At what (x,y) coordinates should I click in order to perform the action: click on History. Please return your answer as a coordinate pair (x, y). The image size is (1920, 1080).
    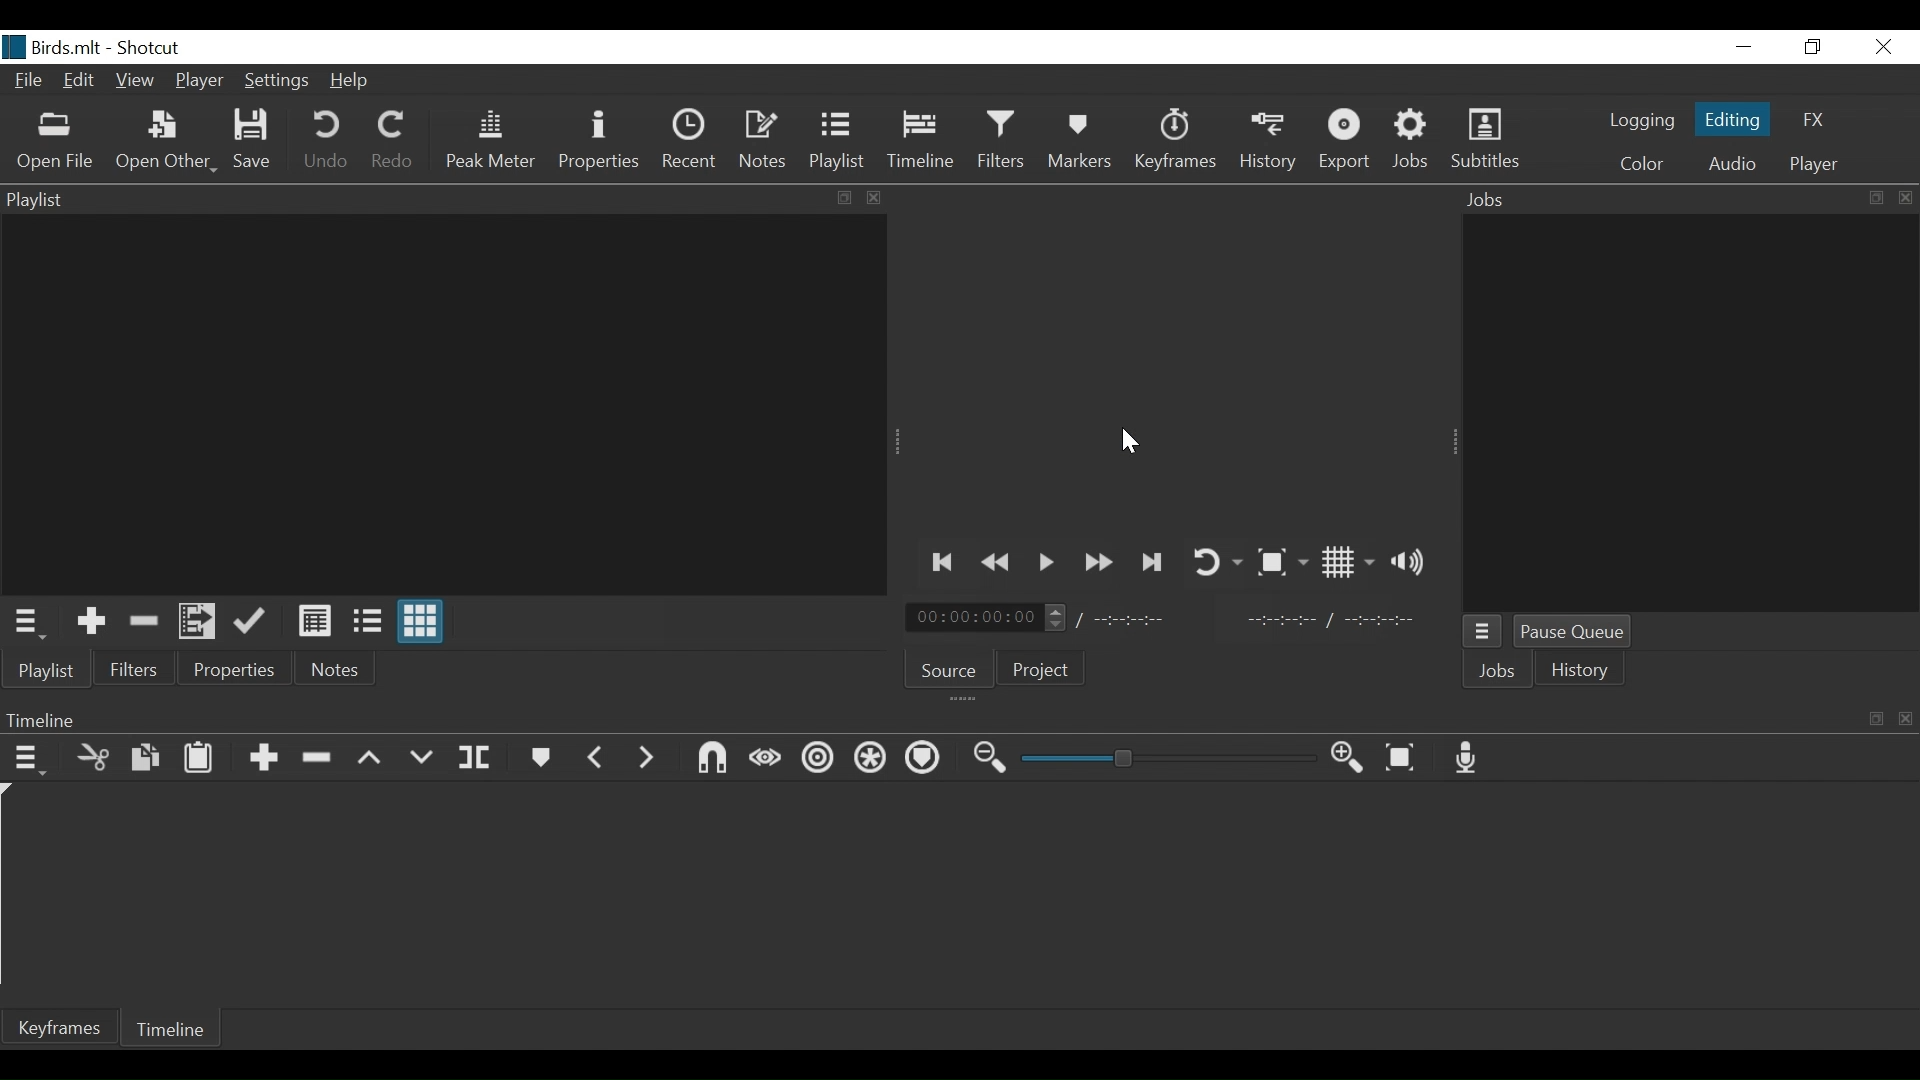
    Looking at the image, I should click on (1271, 138).